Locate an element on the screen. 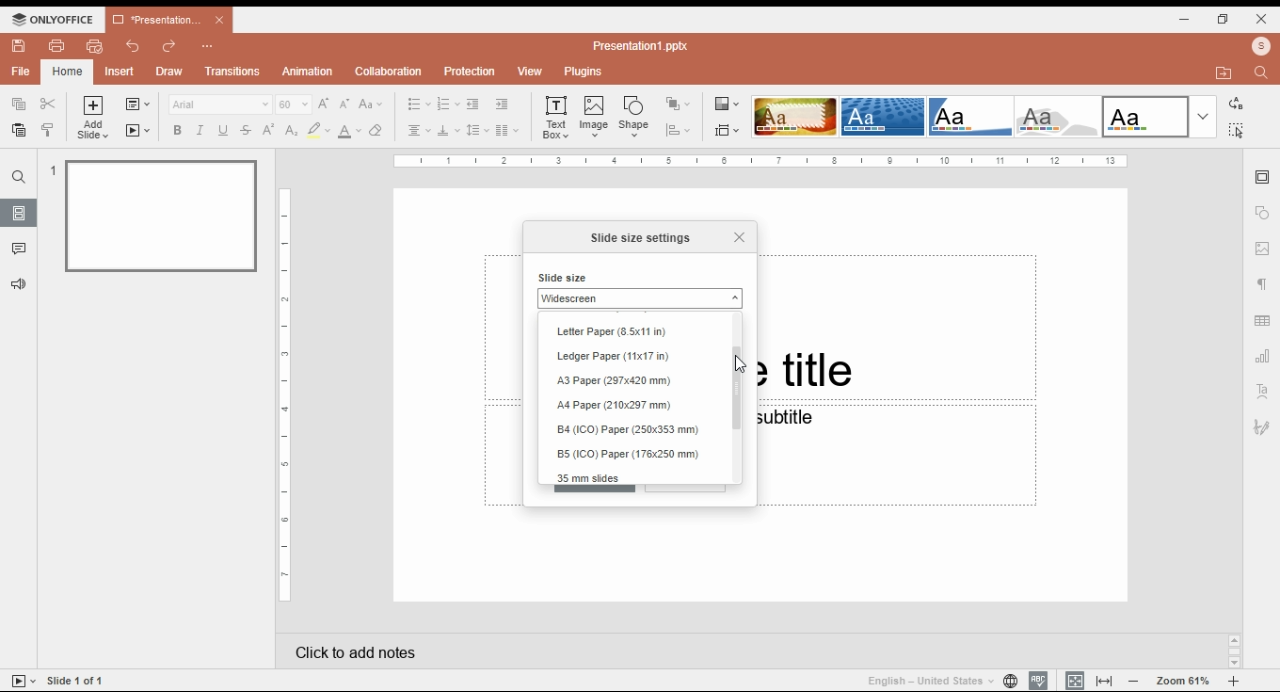  set document language is located at coordinates (1010, 680).